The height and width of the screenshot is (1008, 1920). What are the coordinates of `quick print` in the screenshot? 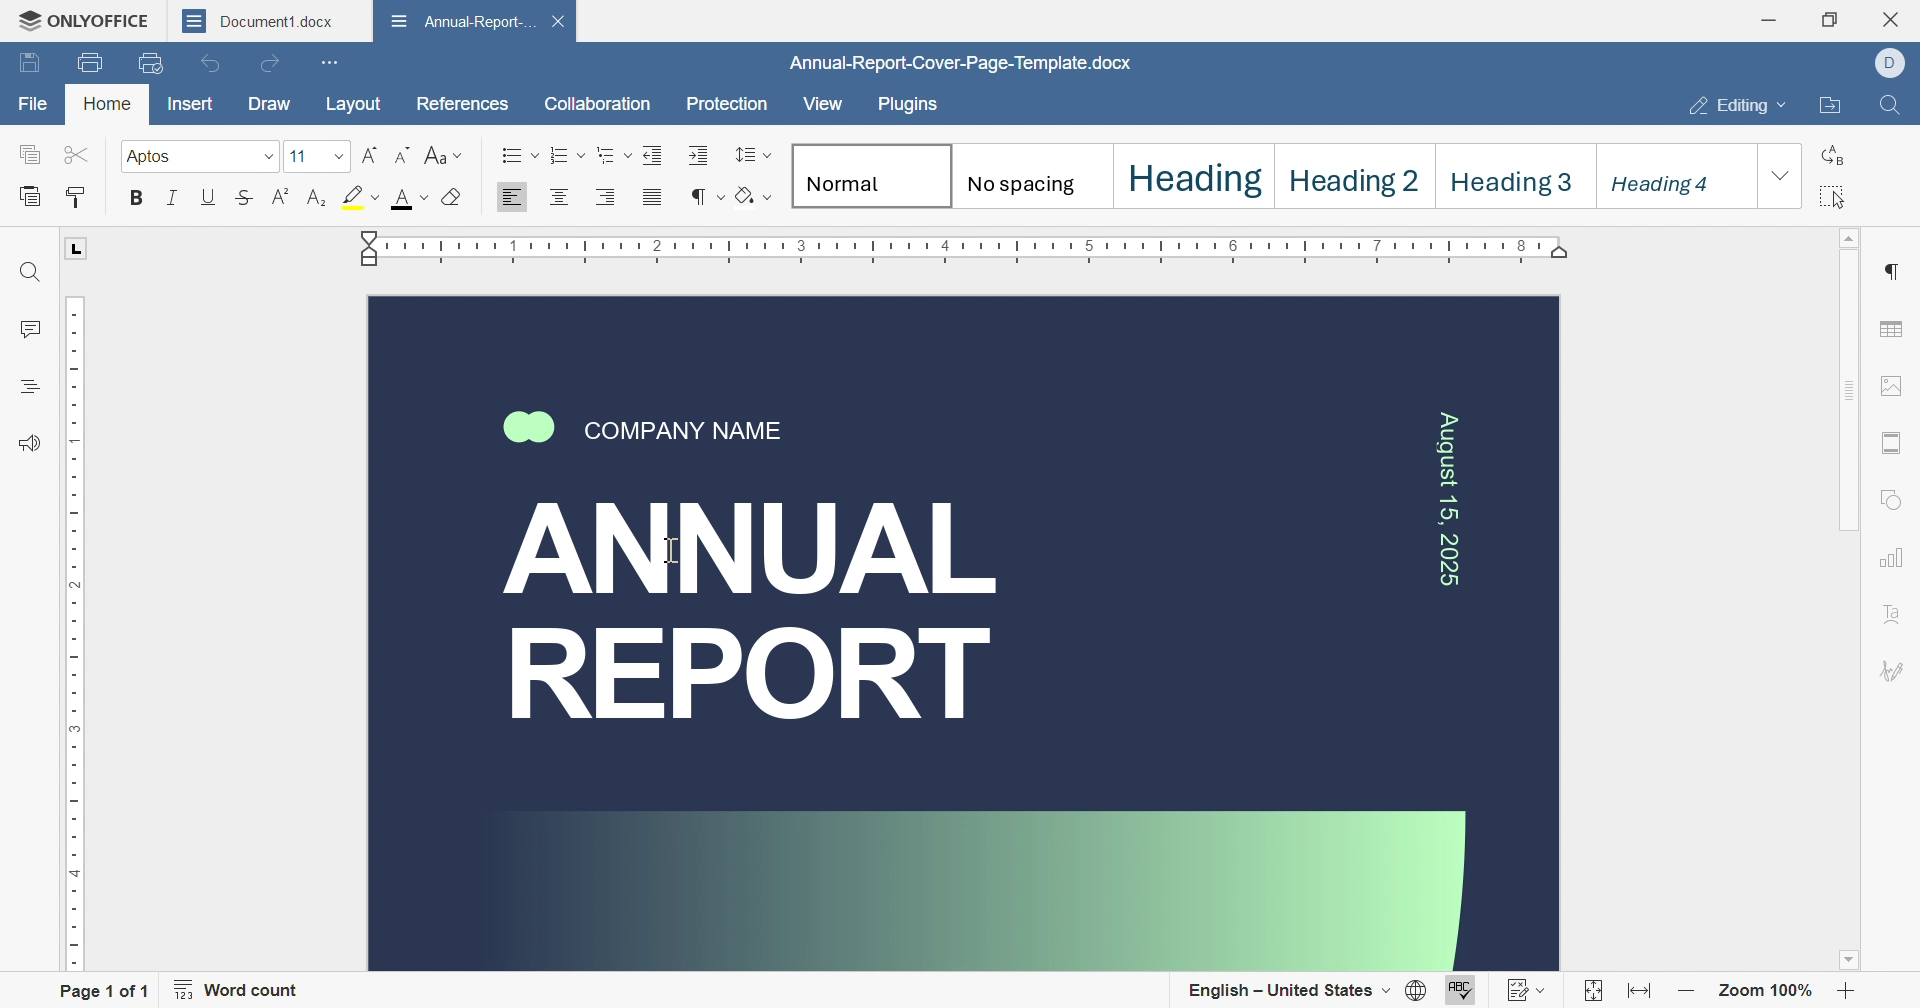 It's located at (148, 61).